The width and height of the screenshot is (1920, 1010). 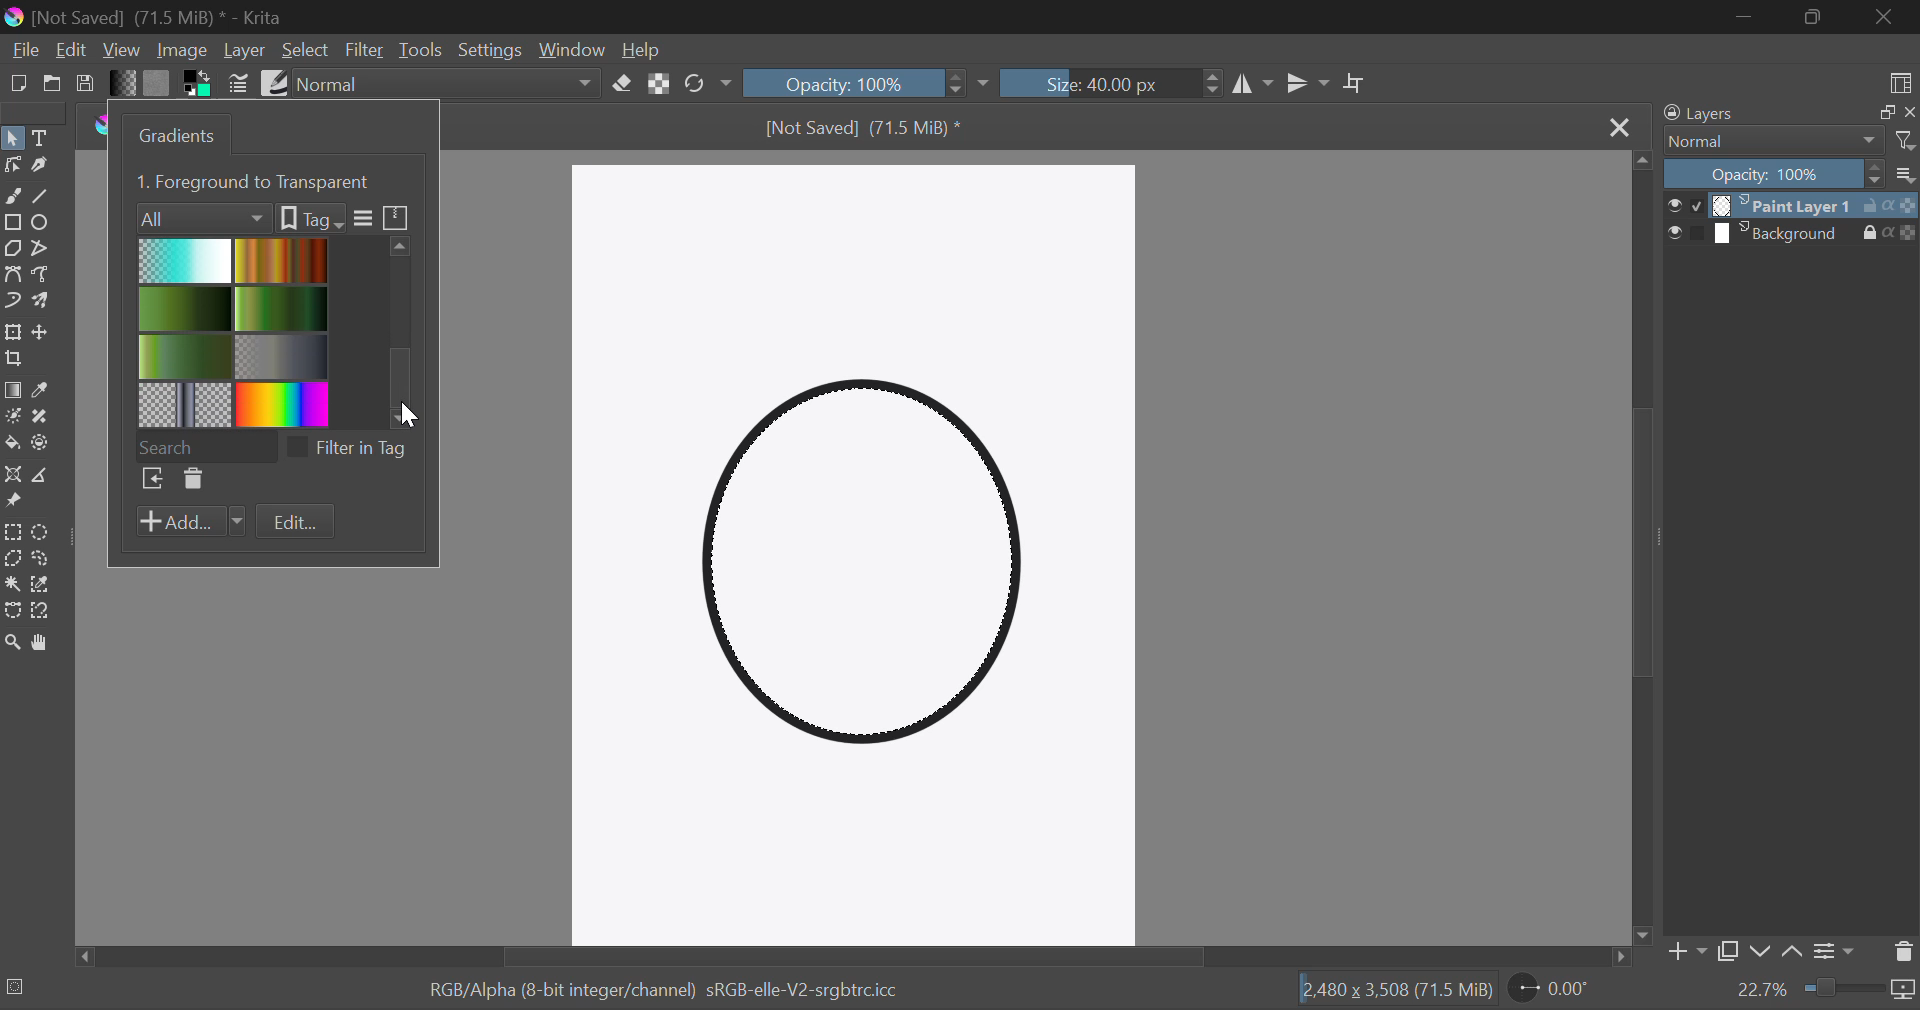 What do you see at coordinates (1764, 990) in the screenshot?
I see `zoom value` at bounding box center [1764, 990].